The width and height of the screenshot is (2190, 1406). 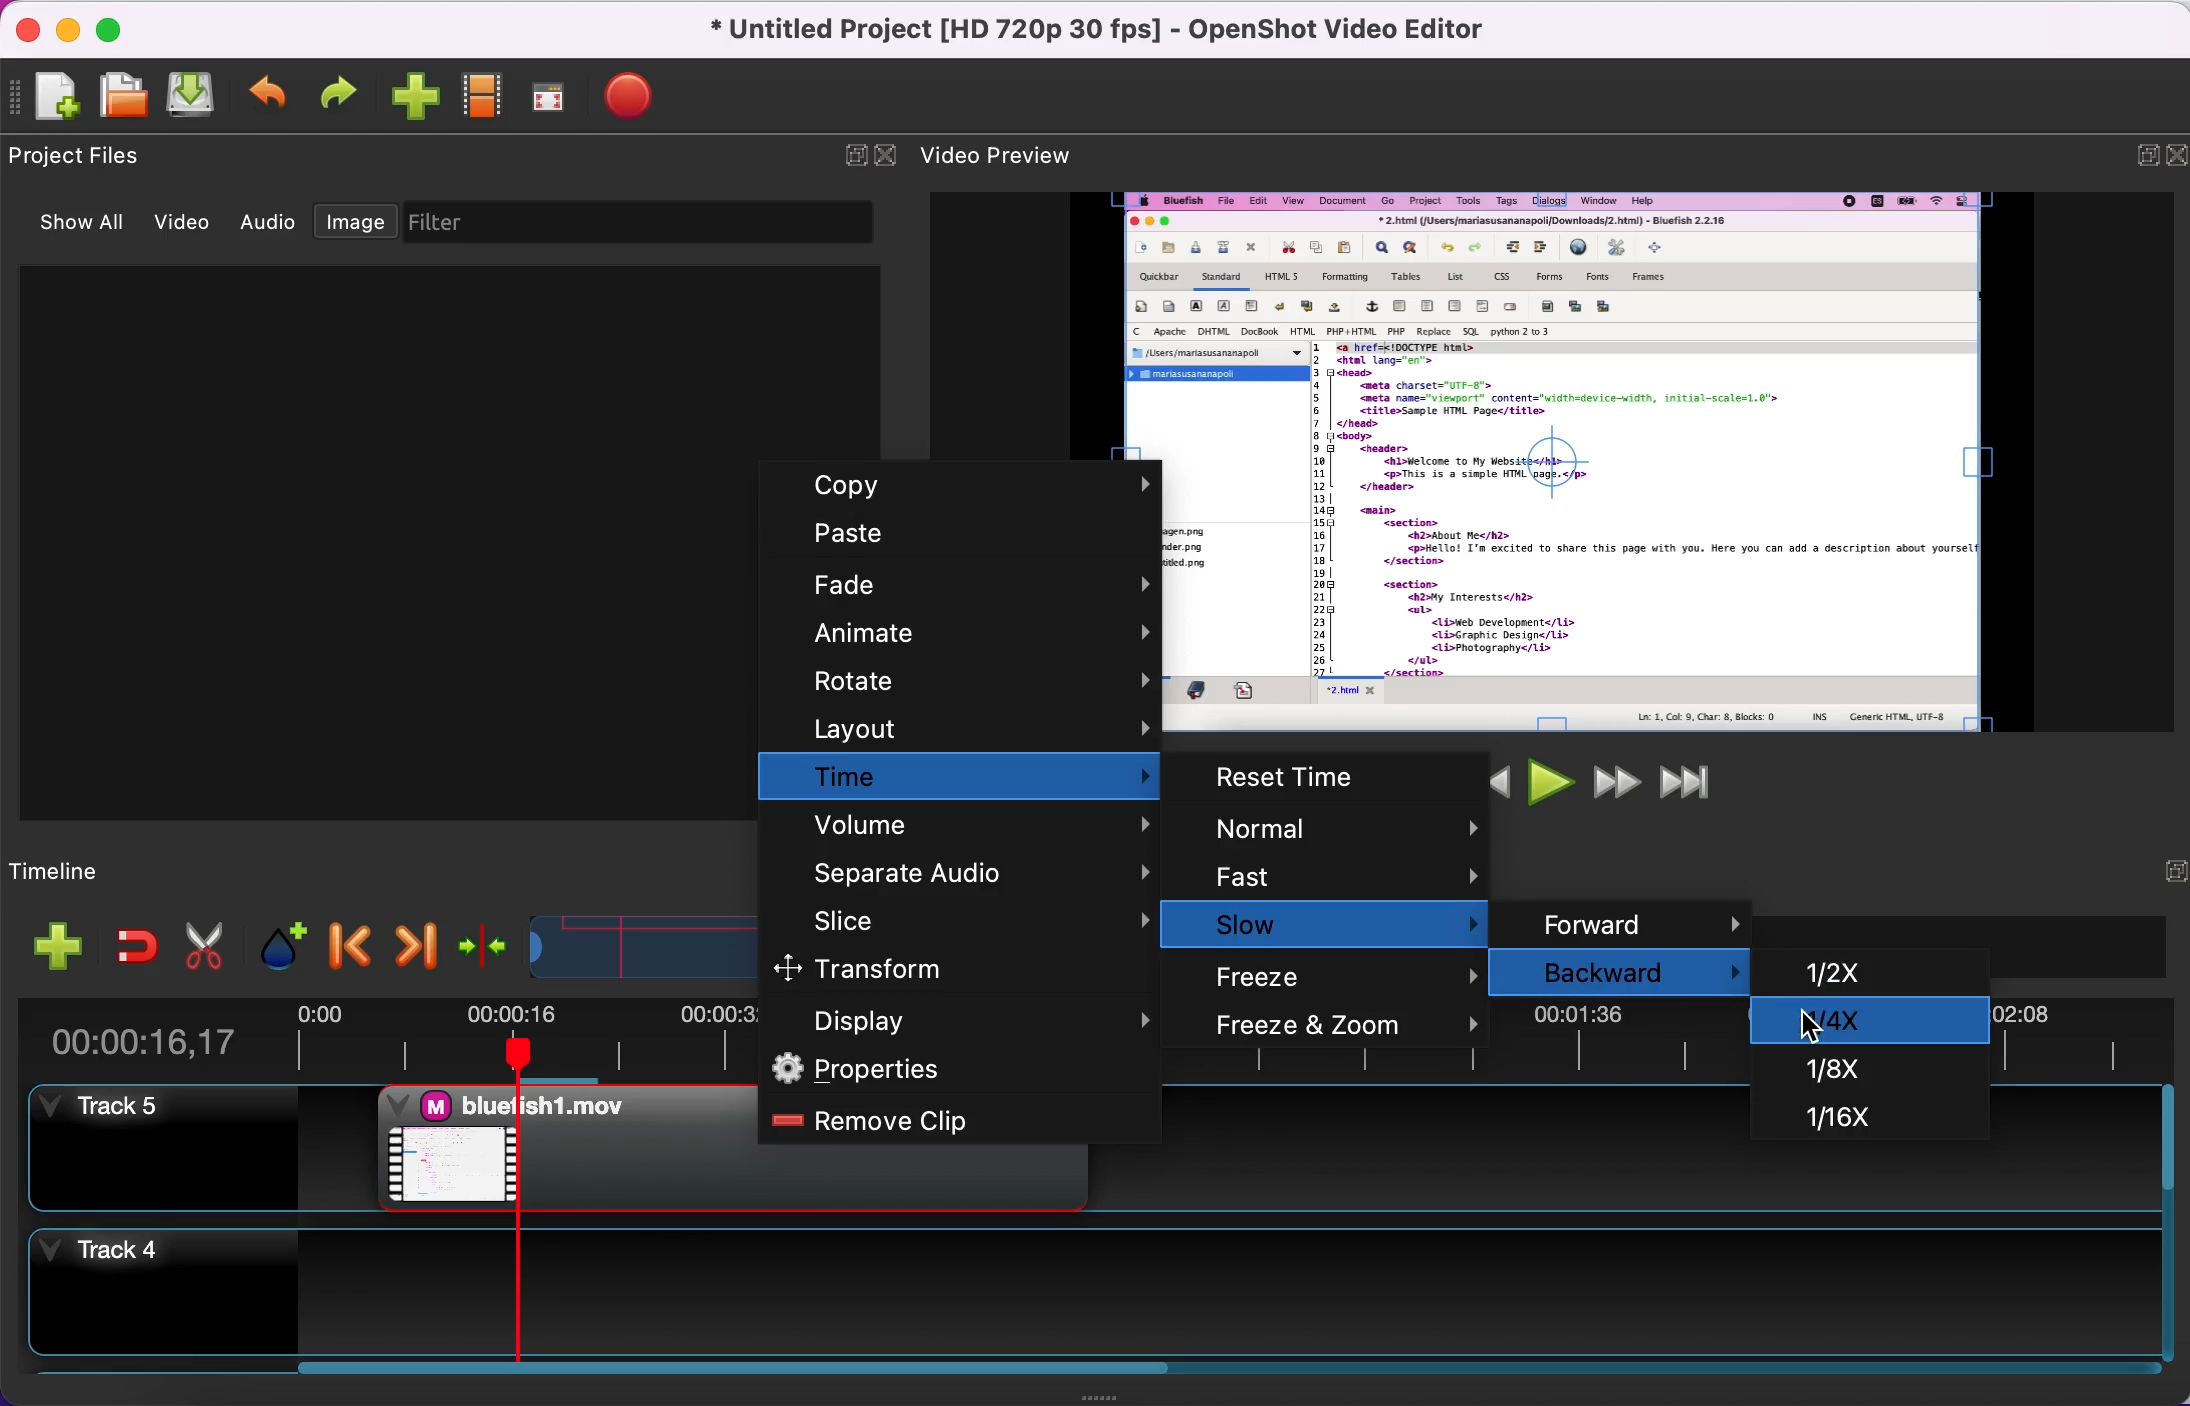 What do you see at coordinates (127, 98) in the screenshot?
I see `open project` at bounding box center [127, 98].